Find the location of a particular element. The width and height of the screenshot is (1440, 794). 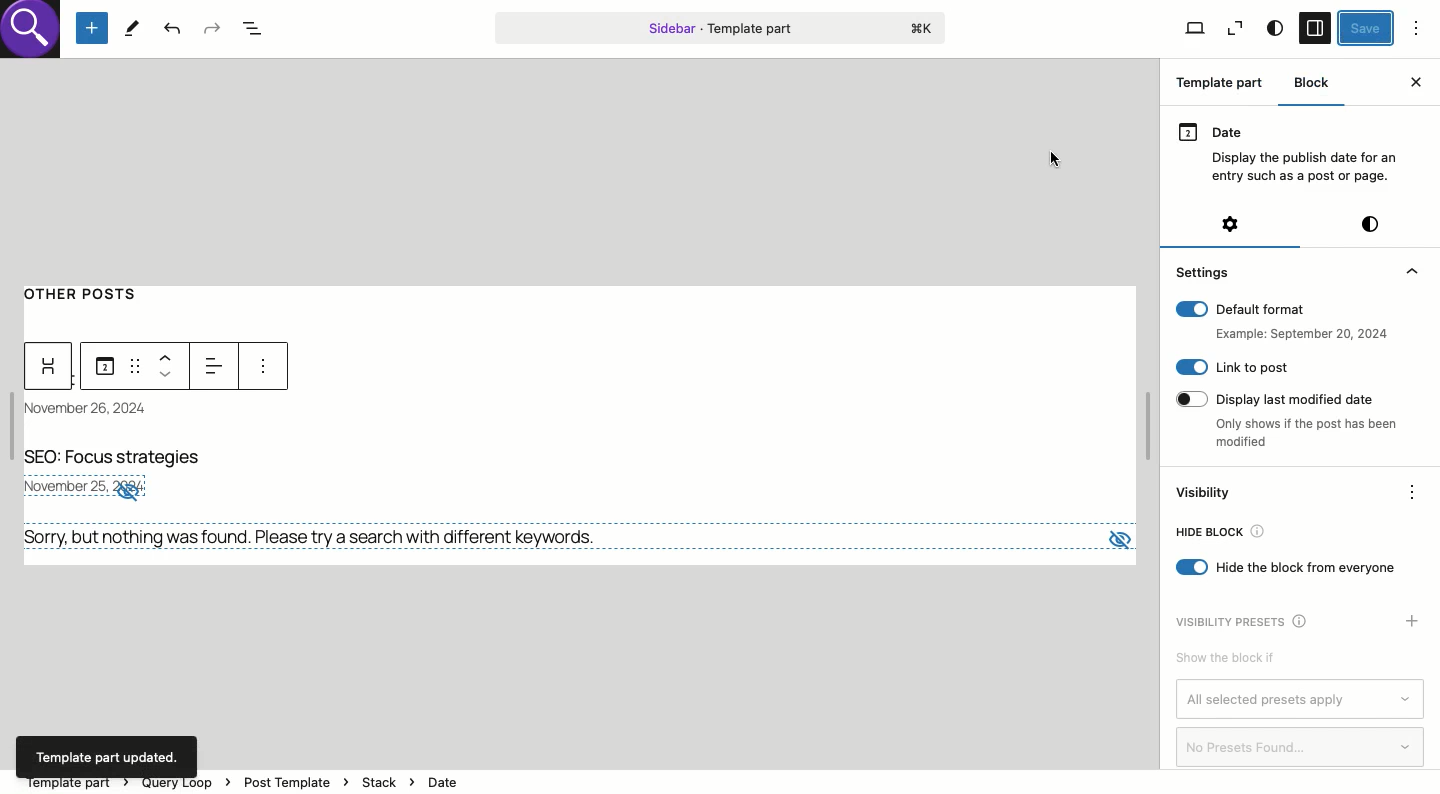

no visibility is located at coordinates (129, 492).